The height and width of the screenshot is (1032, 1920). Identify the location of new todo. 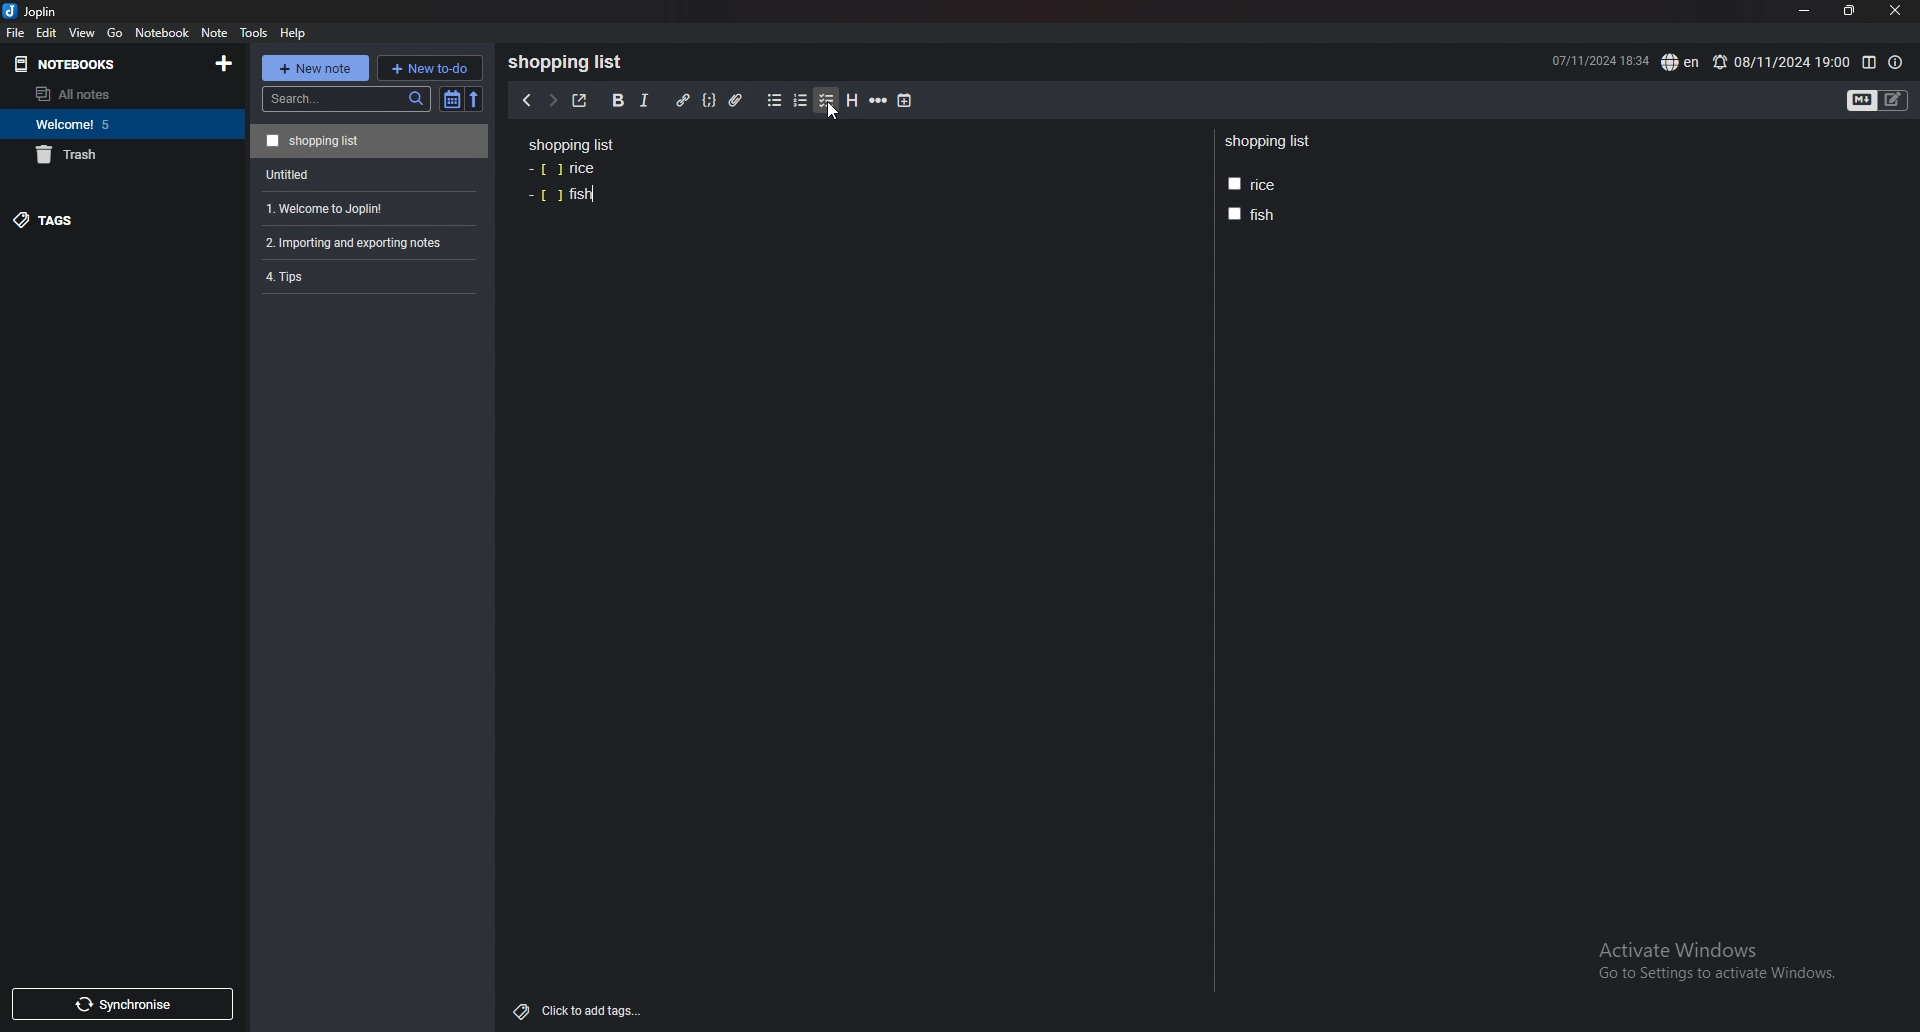
(429, 67).